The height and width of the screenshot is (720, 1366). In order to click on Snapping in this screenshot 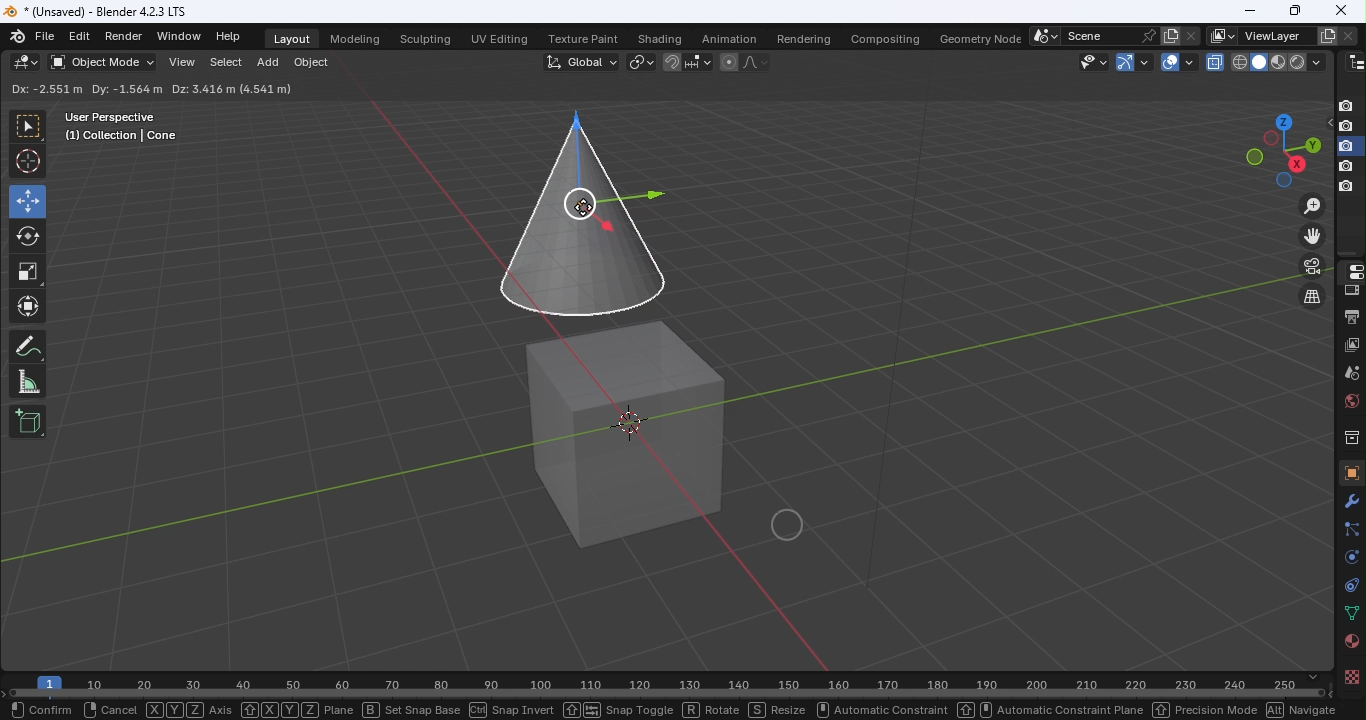, I will do `click(699, 61)`.